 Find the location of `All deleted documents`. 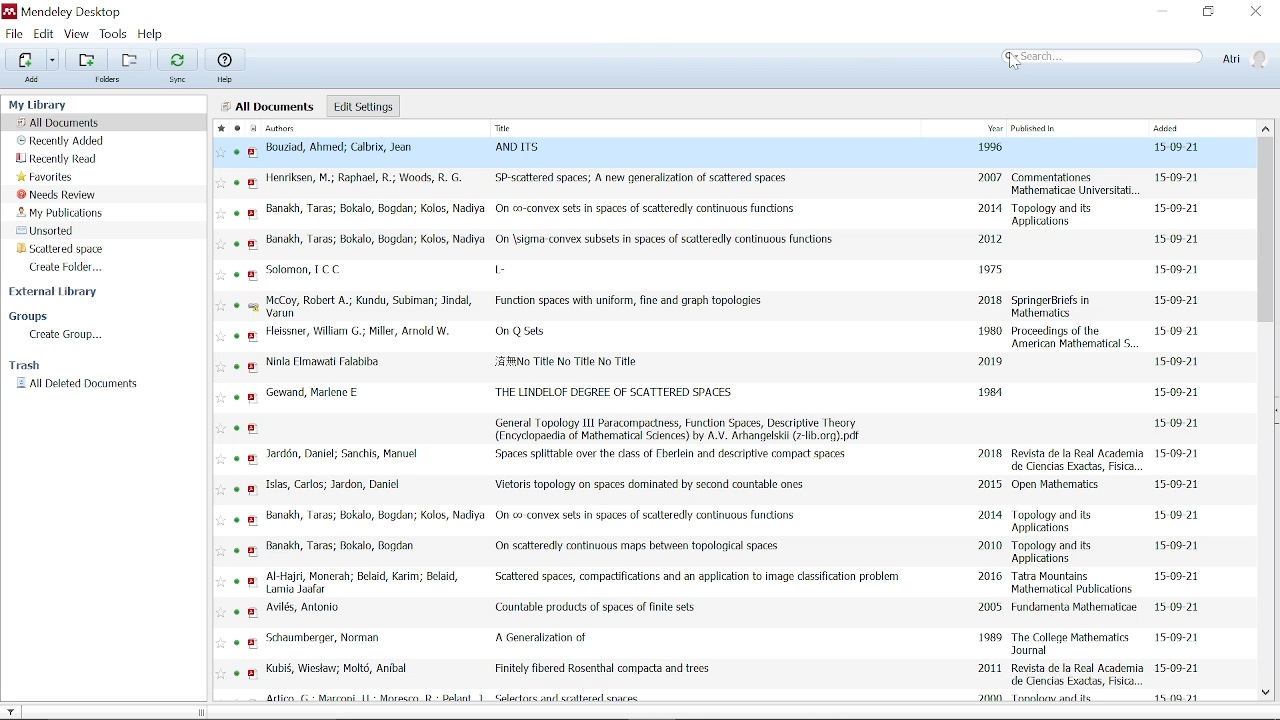

All deleted documents is located at coordinates (90, 385).